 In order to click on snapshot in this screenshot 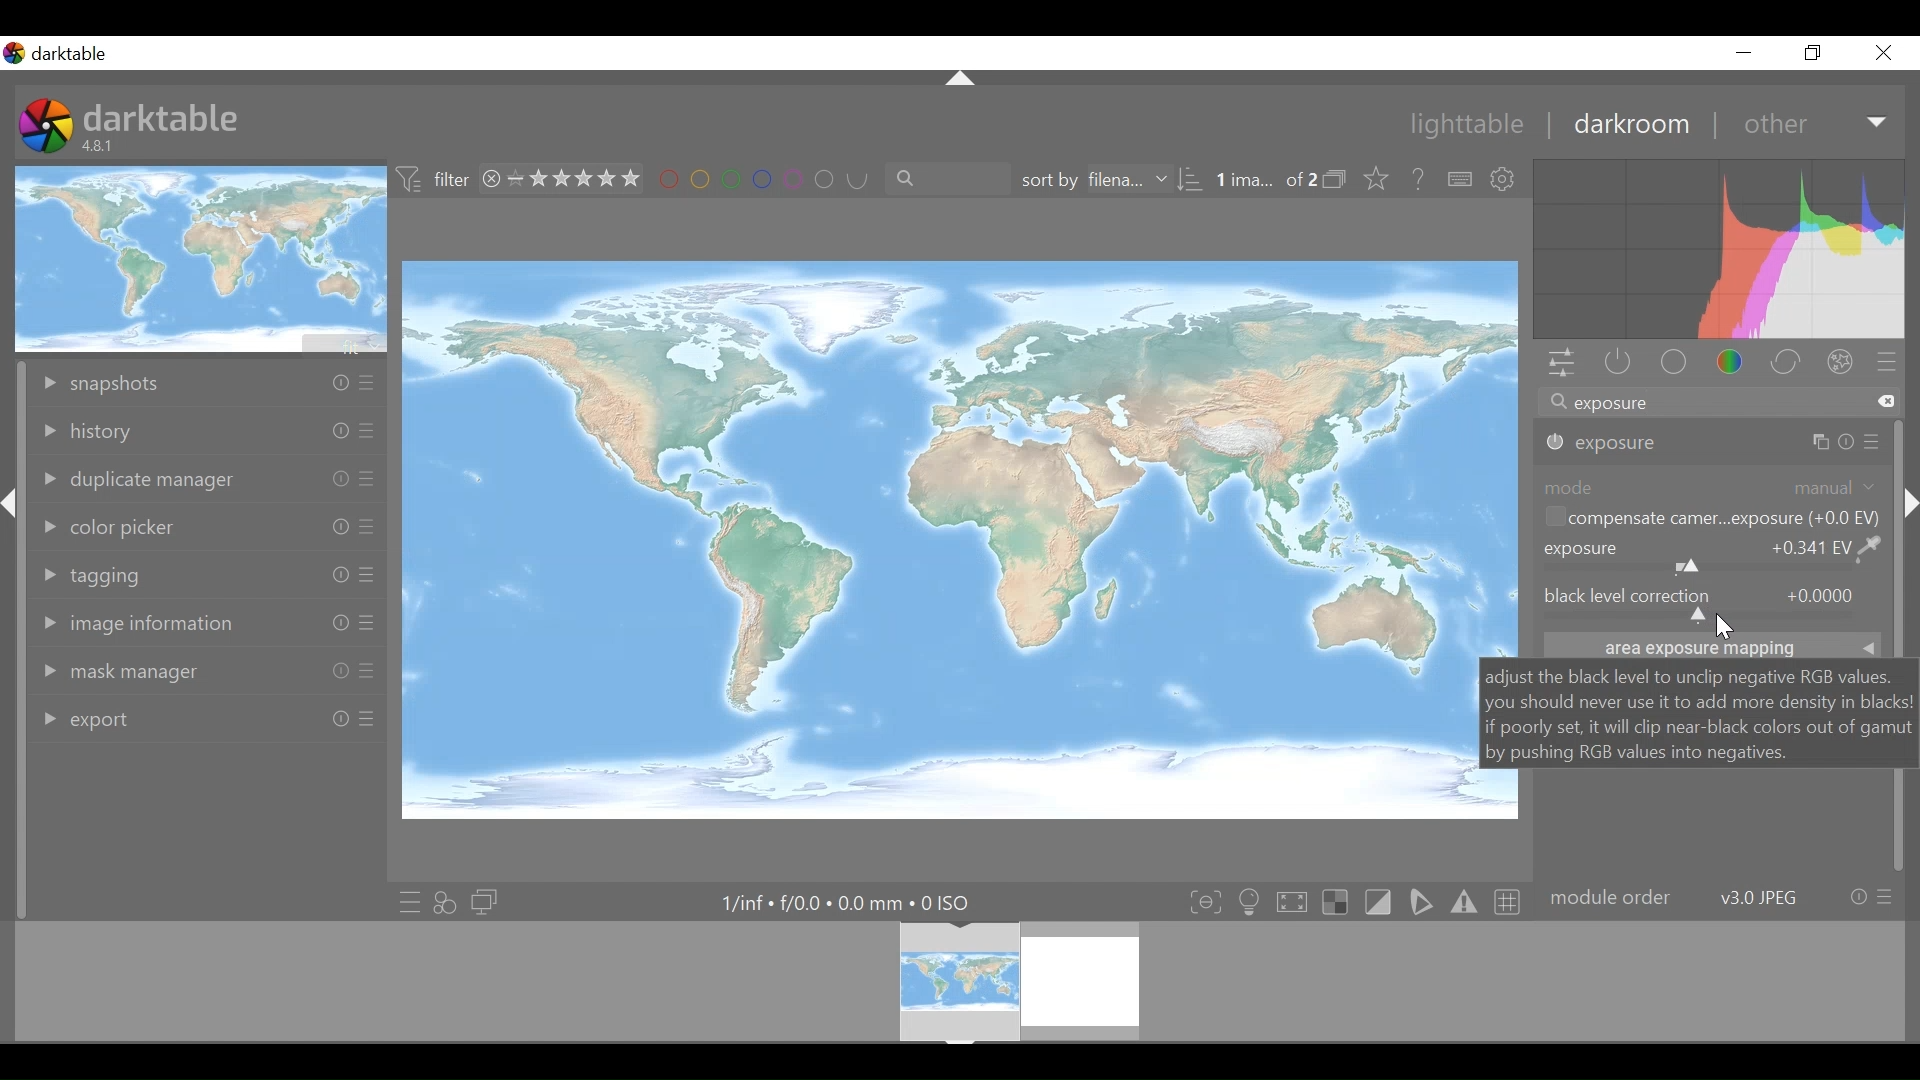, I will do `click(206, 385)`.